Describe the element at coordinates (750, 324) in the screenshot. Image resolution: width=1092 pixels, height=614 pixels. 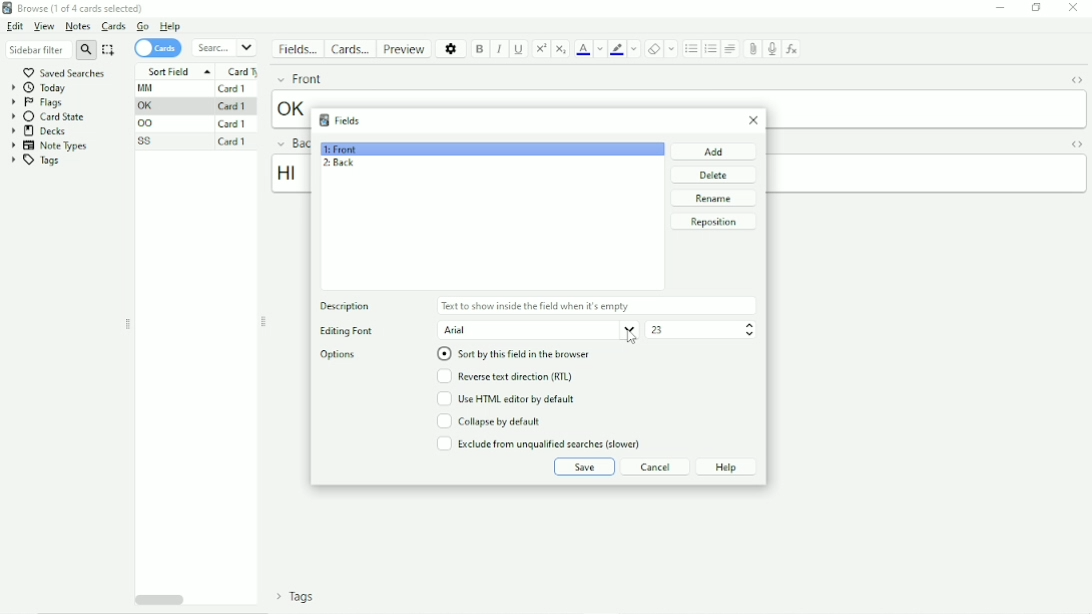
I see `Increment` at that location.